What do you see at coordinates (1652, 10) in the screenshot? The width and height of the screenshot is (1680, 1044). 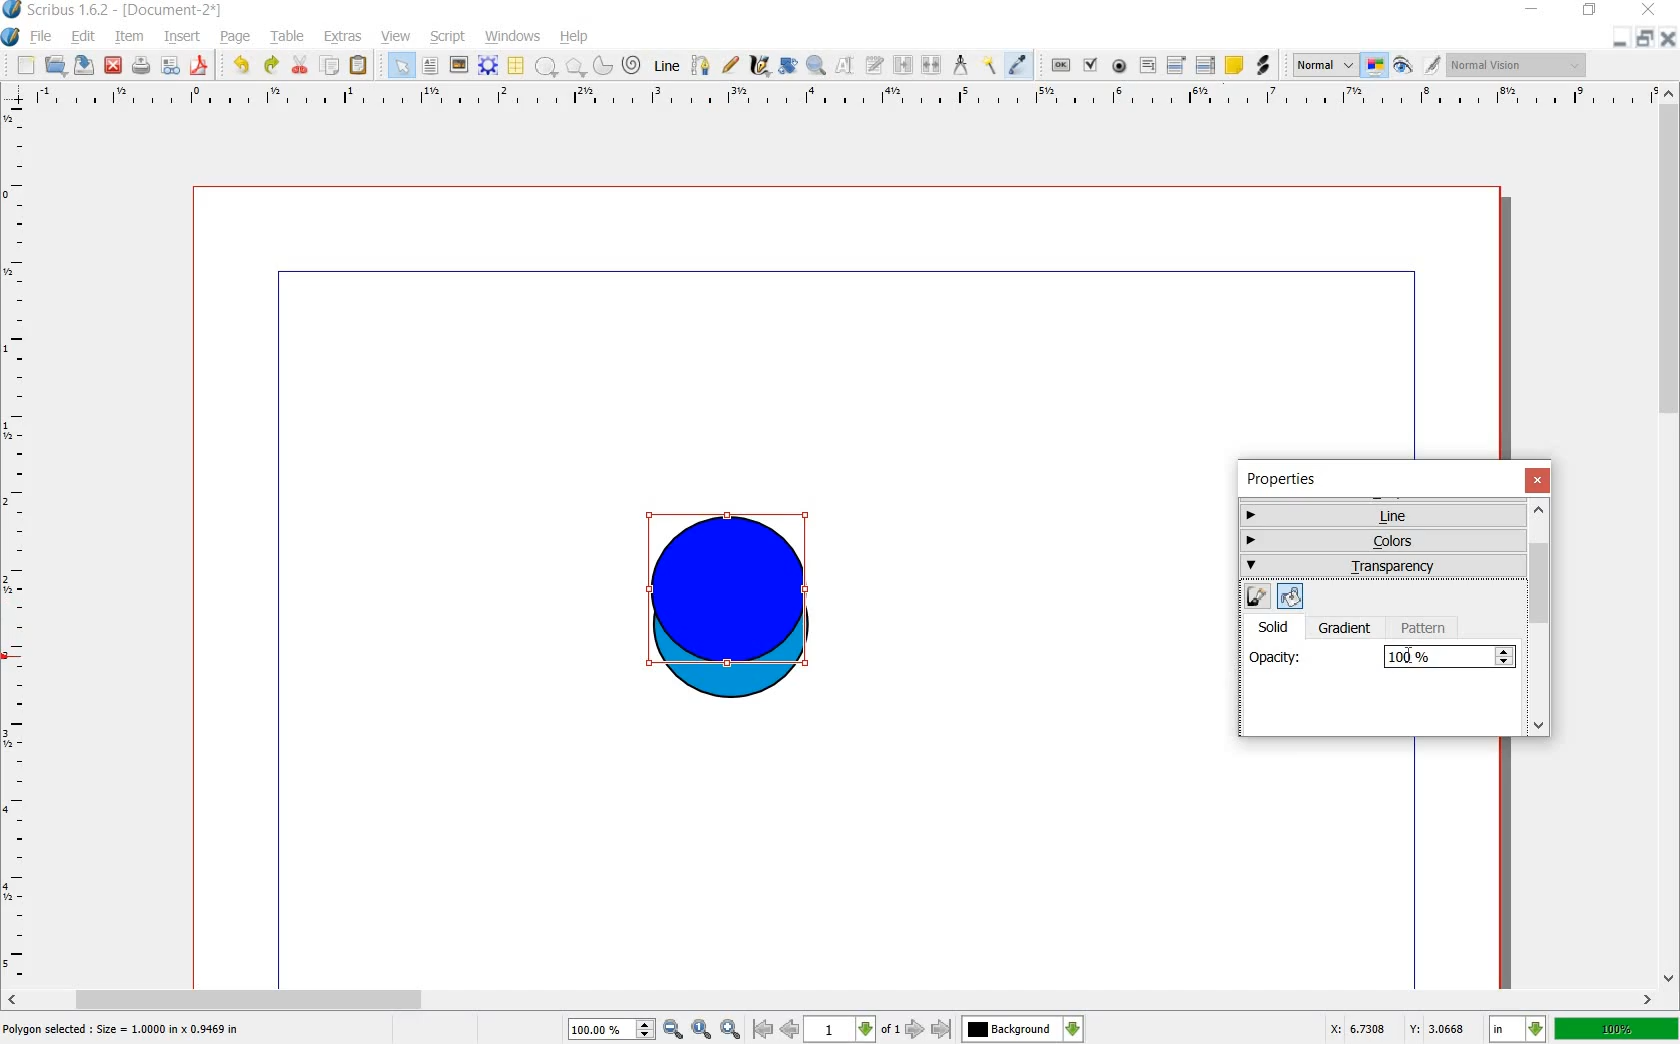 I see `close` at bounding box center [1652, 10].